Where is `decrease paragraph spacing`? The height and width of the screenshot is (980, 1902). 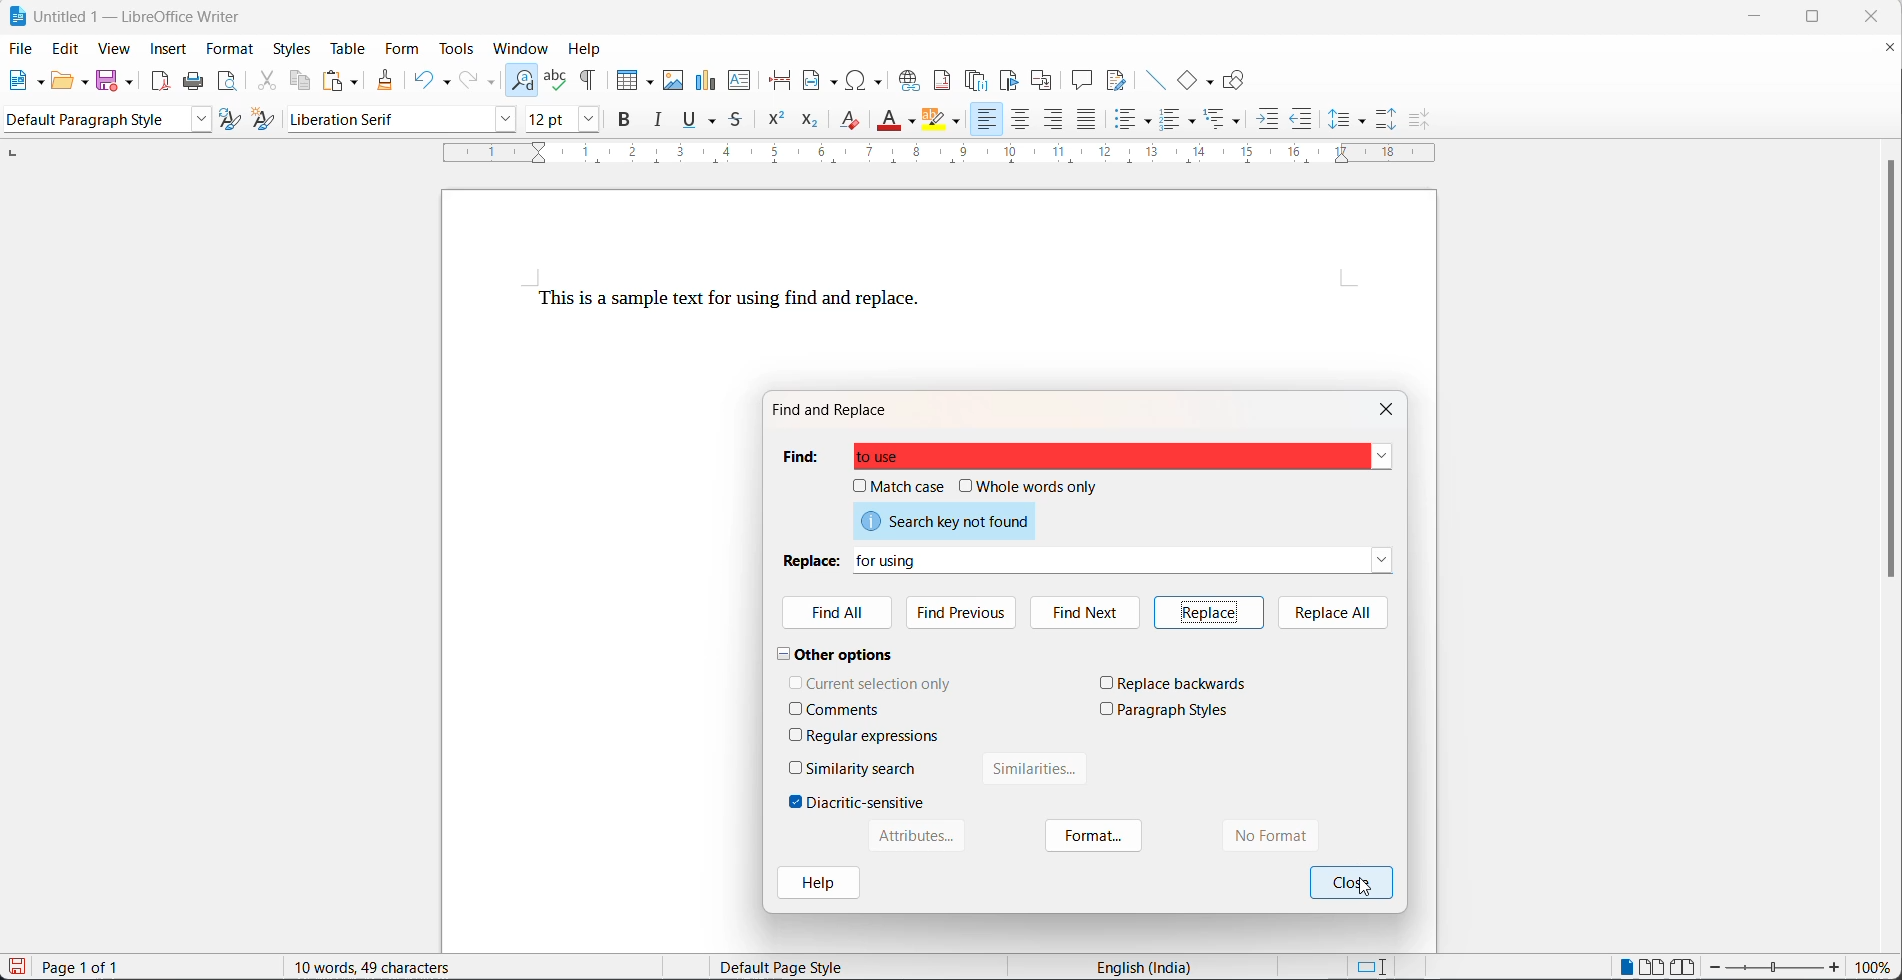 decrease paragraph spacing is located at coordinates (1416, 120).